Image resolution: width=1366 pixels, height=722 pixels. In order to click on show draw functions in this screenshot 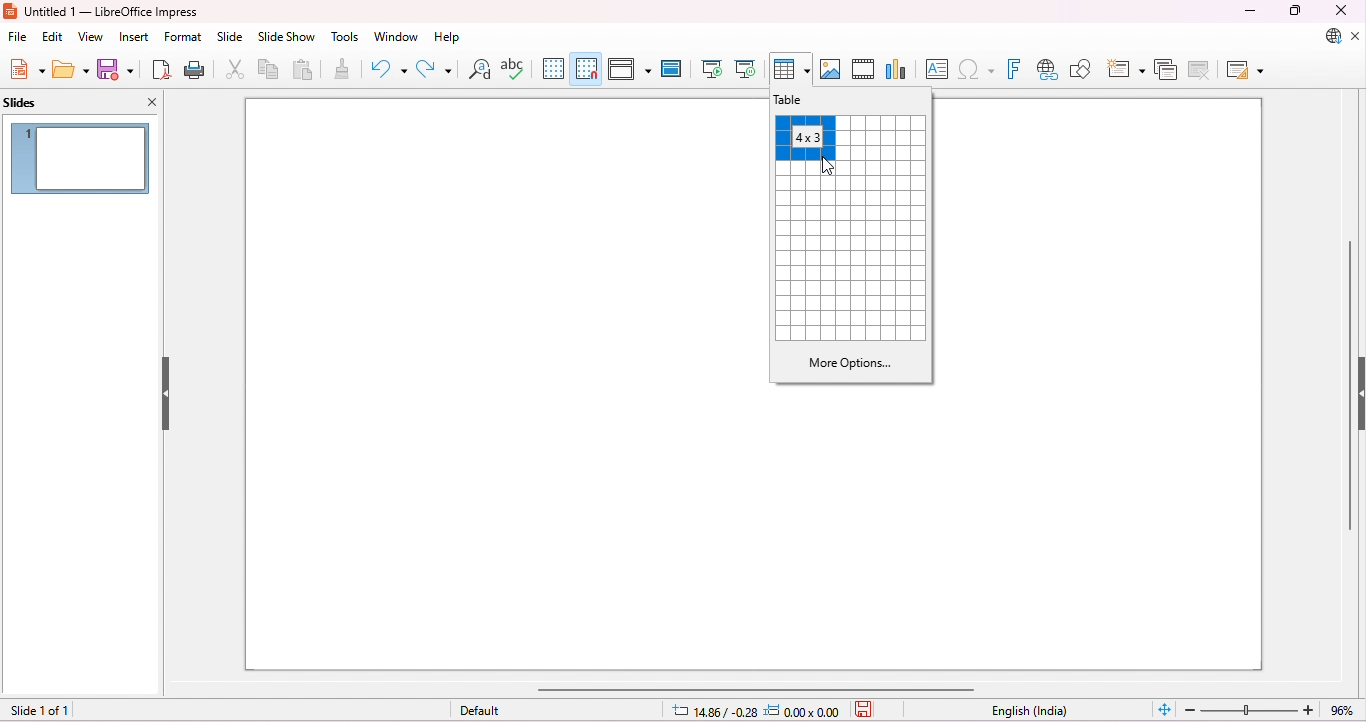, I will do `click(1083, 69)`.